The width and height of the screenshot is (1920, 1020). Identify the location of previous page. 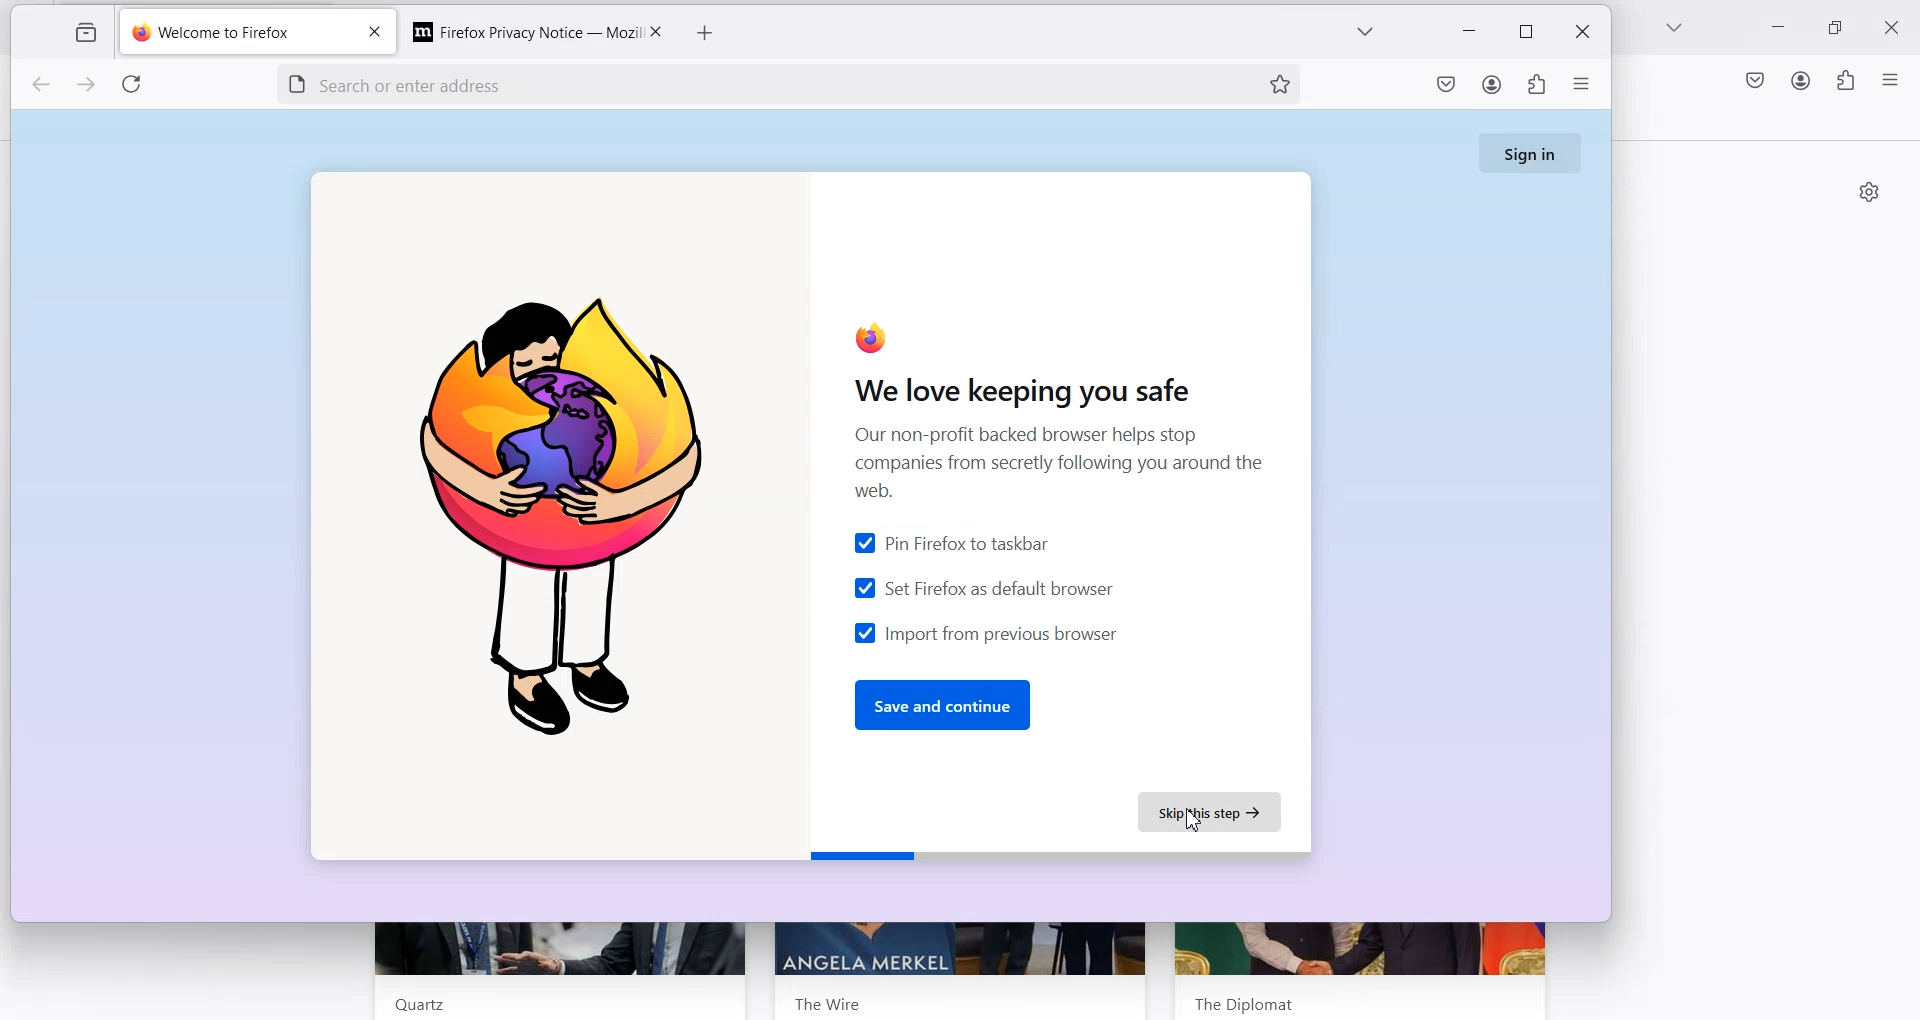
(40, 86).